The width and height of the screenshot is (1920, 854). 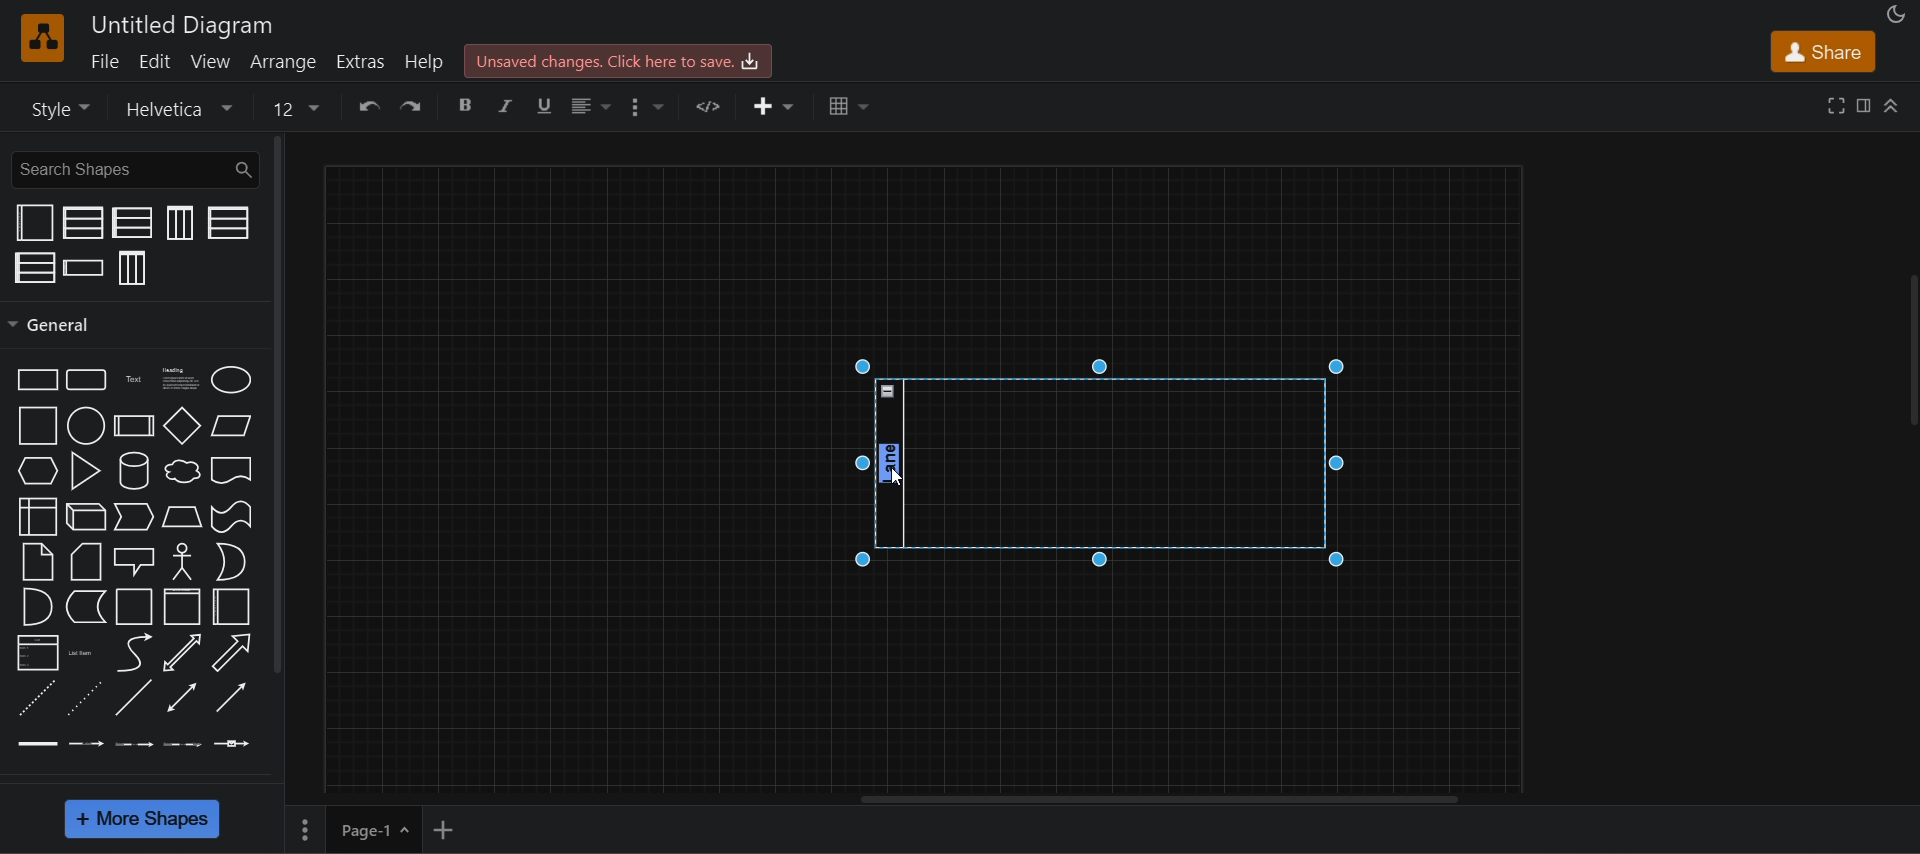 I want to click on ellipse, so click(x=231, y=378).